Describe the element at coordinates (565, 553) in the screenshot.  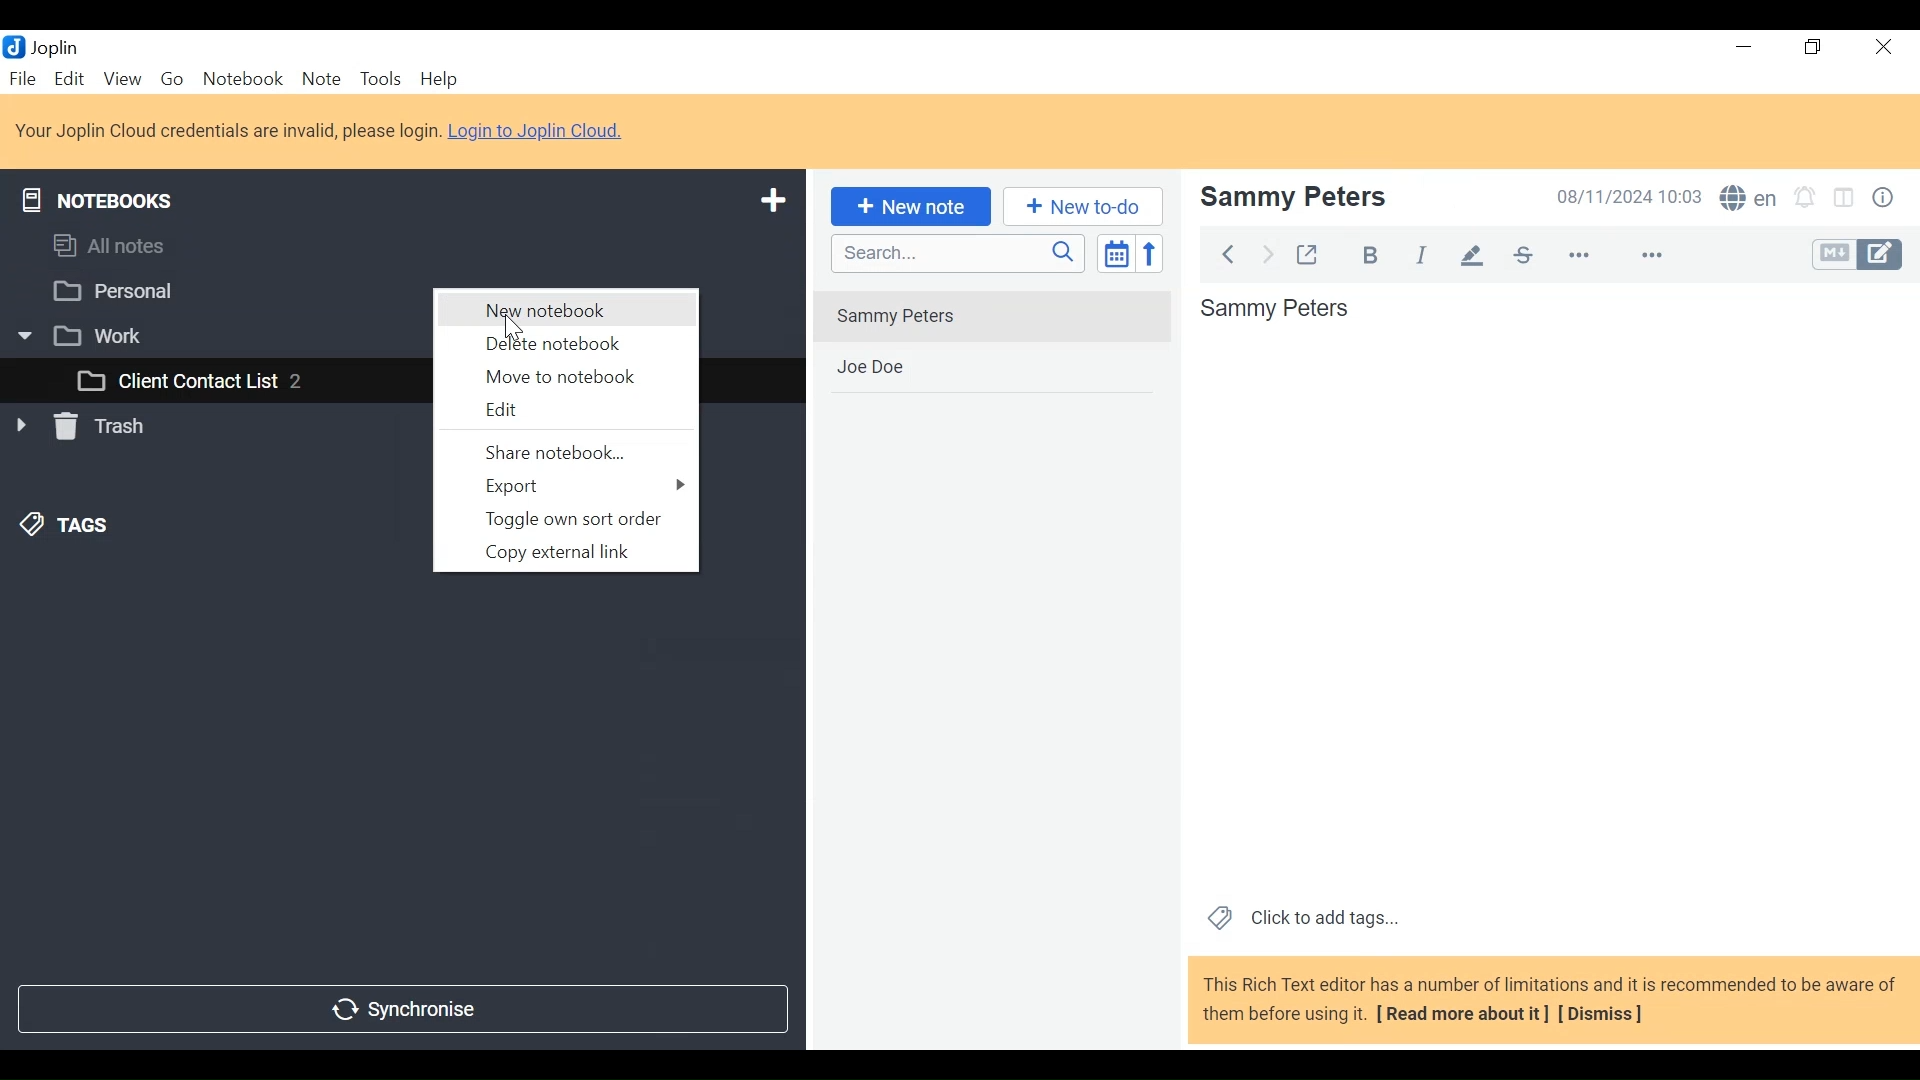
I see `Copy external link` at that location.